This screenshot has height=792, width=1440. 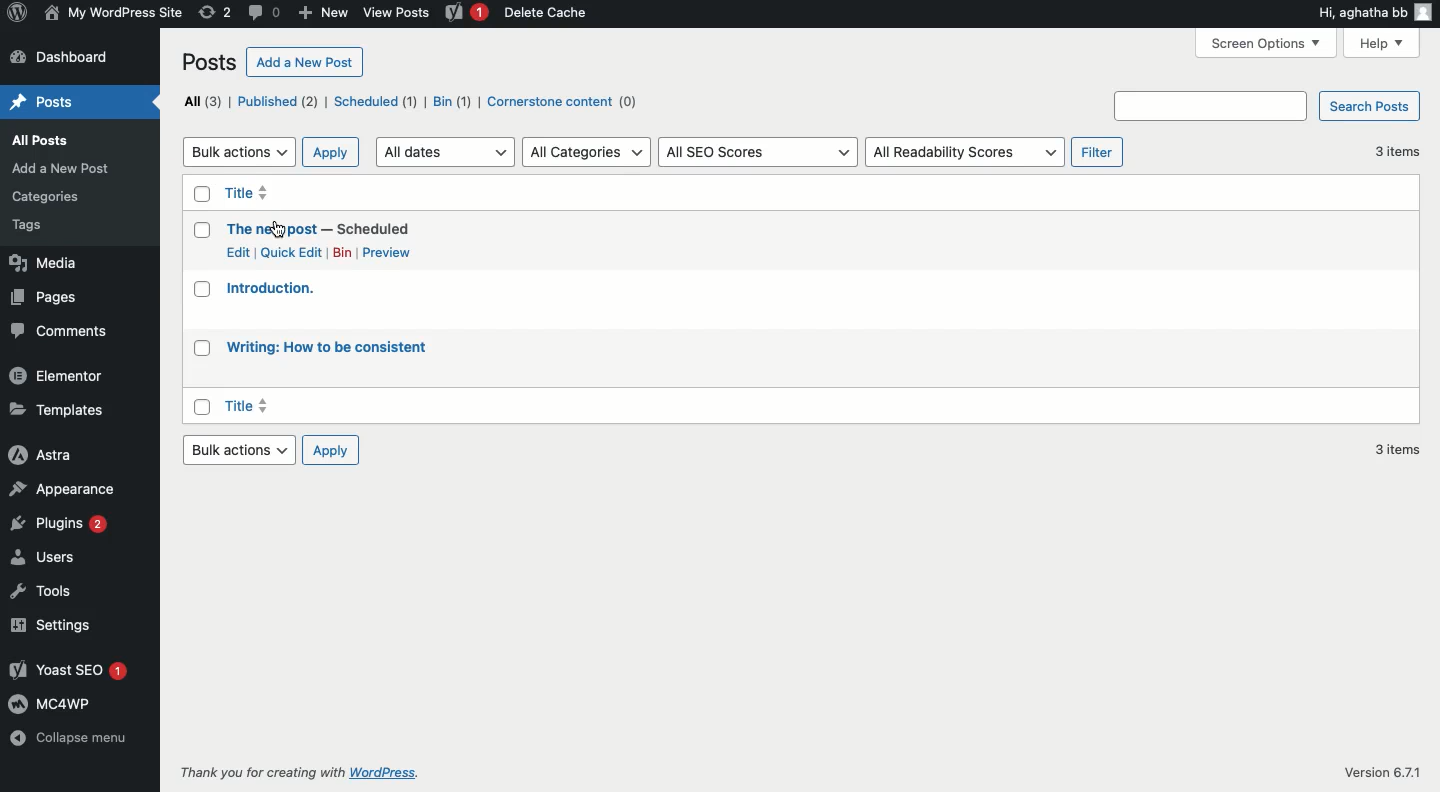 I want to click on Comments, so click(x=62, y=329).